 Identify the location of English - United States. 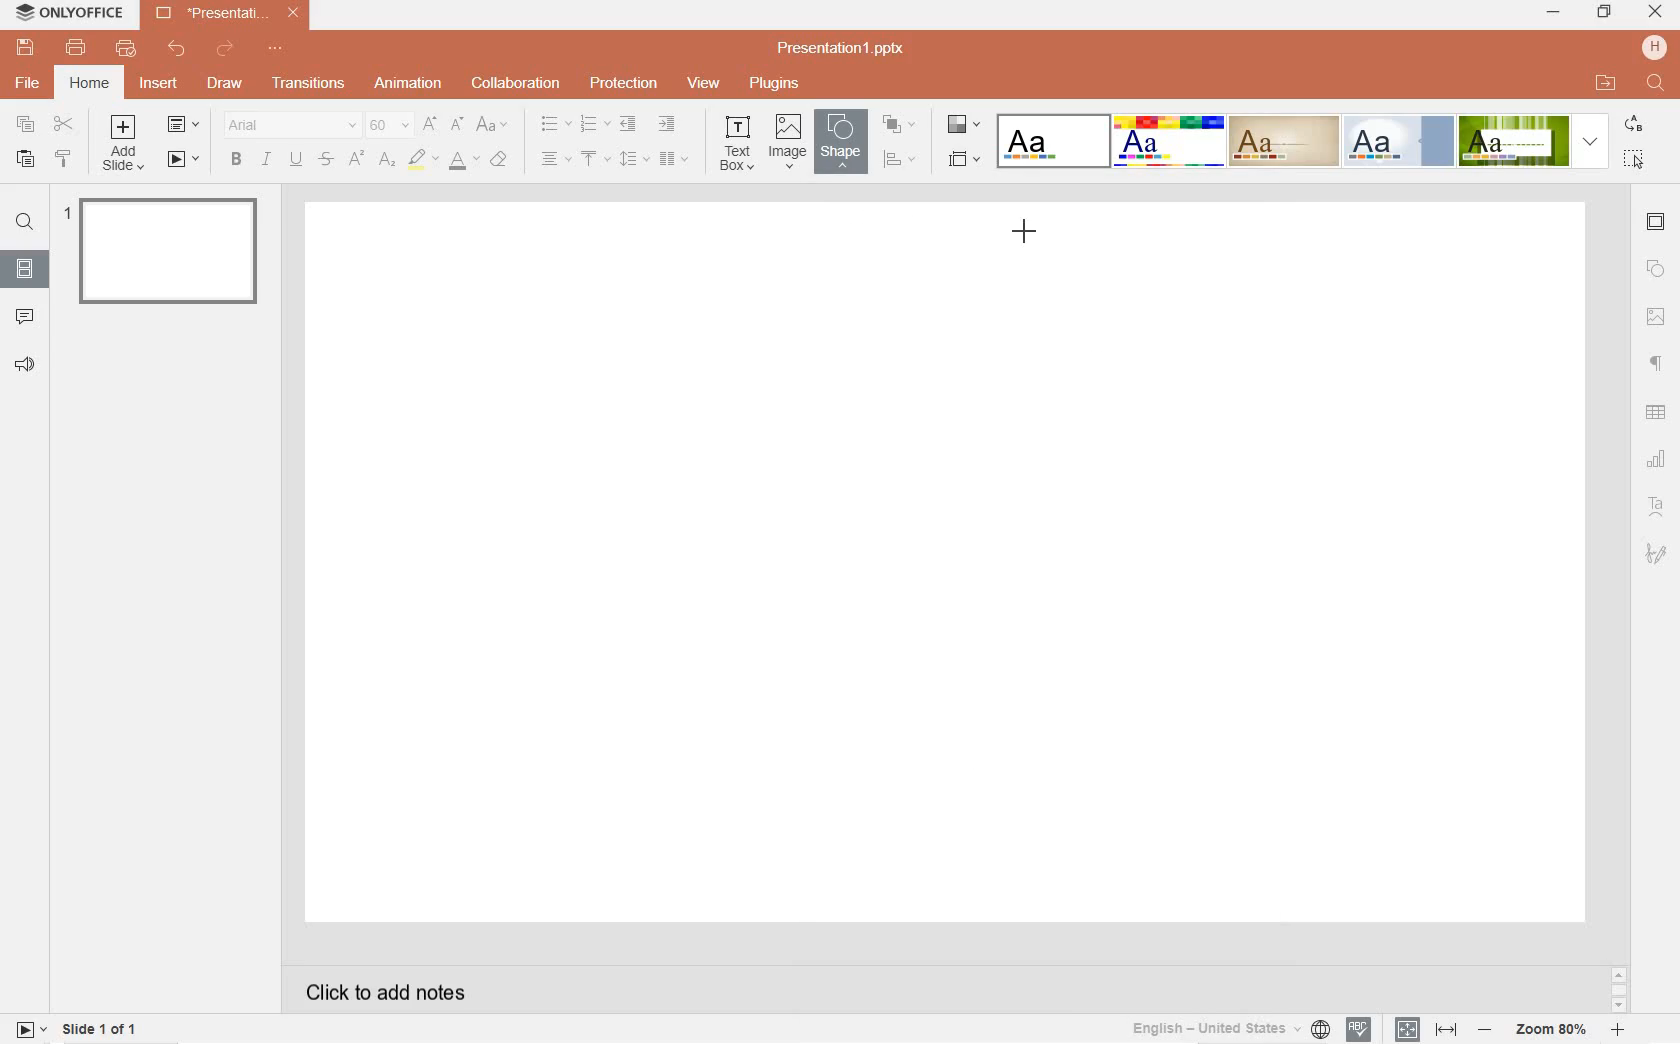
(1228, 1029).